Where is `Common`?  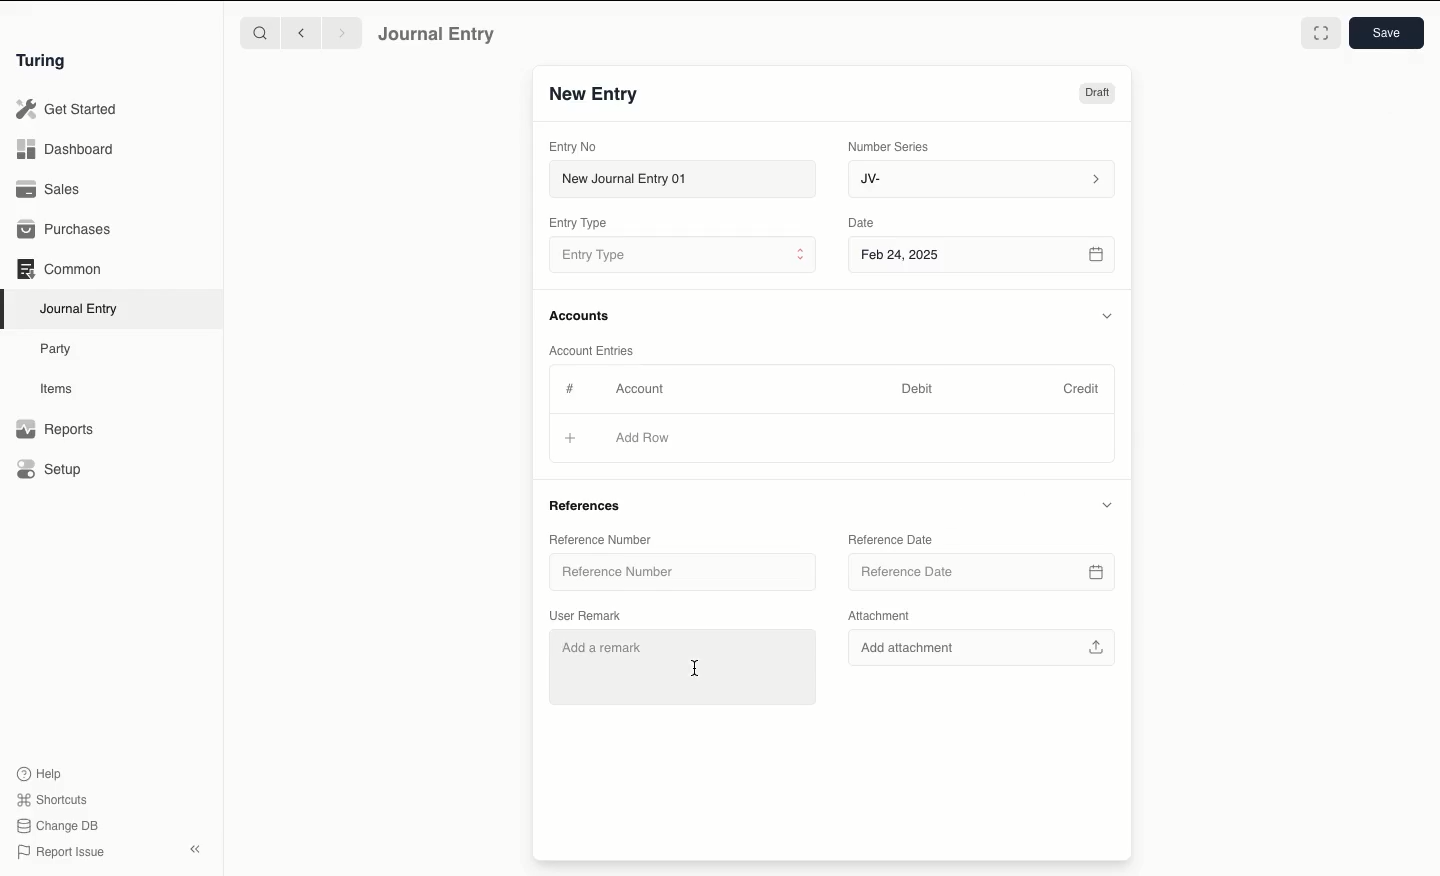 Common is located at coordinates (61, 269).